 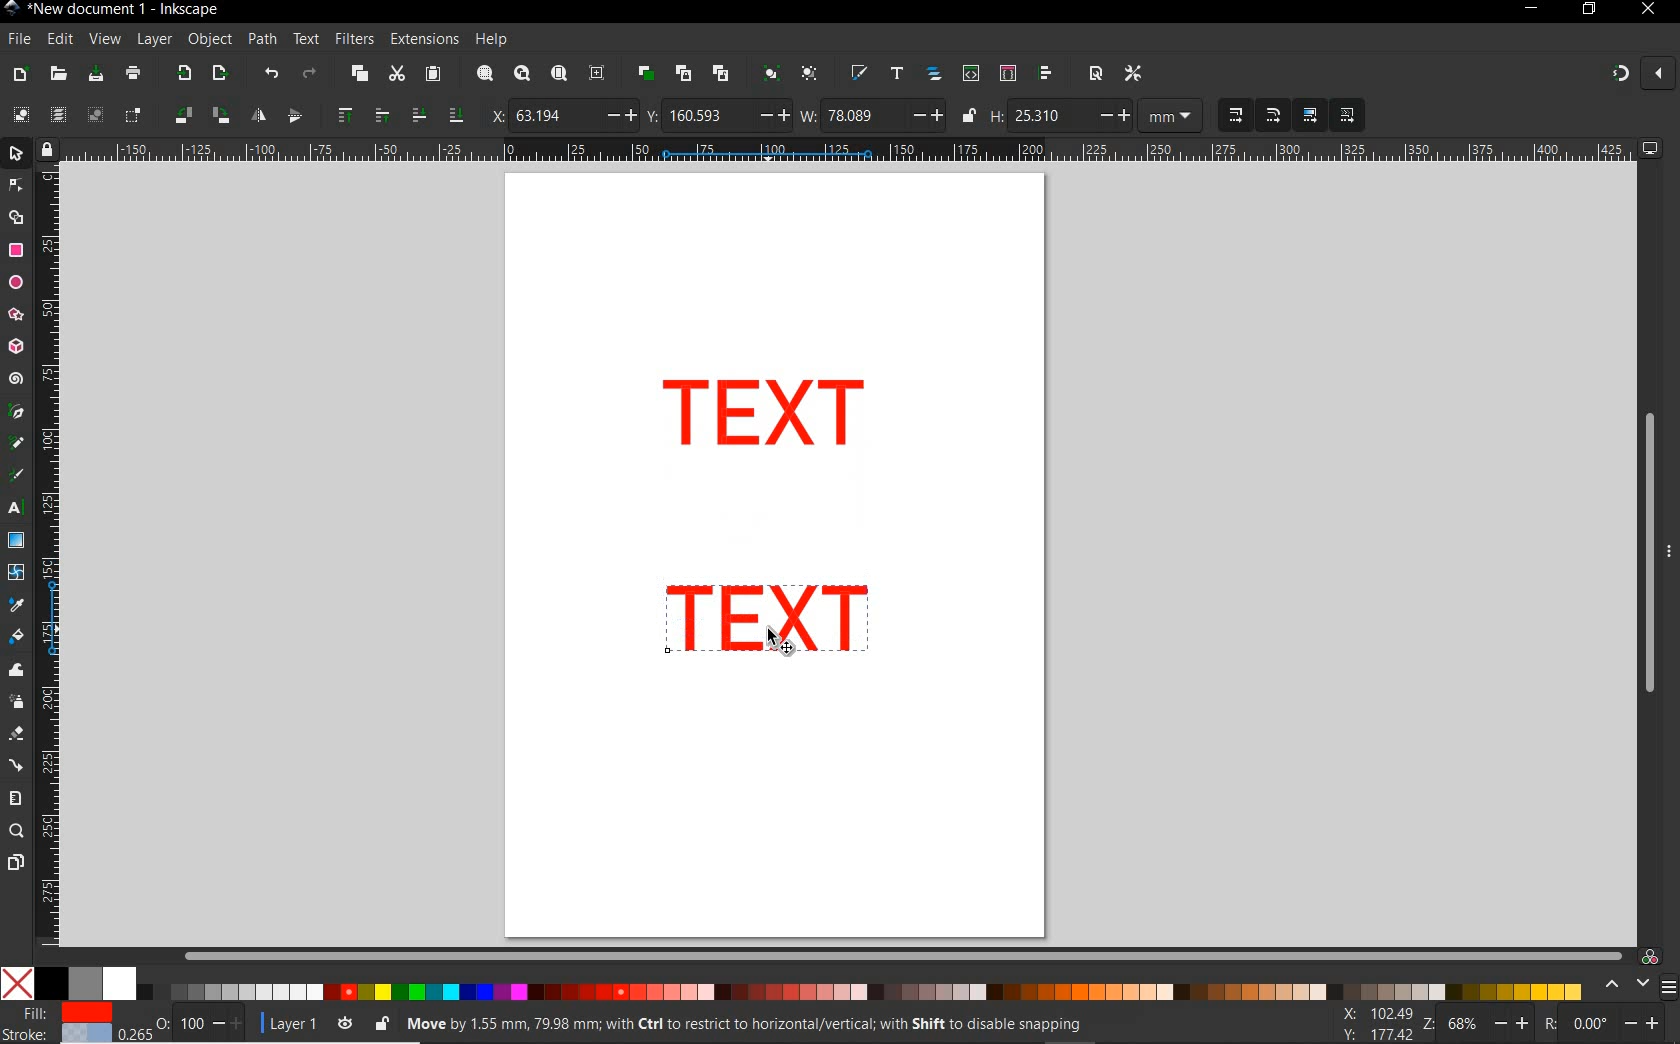 What do you see at coordinates (717, 73) in the screenshot?
I see `unlink code` at bounding box center [717, 73].